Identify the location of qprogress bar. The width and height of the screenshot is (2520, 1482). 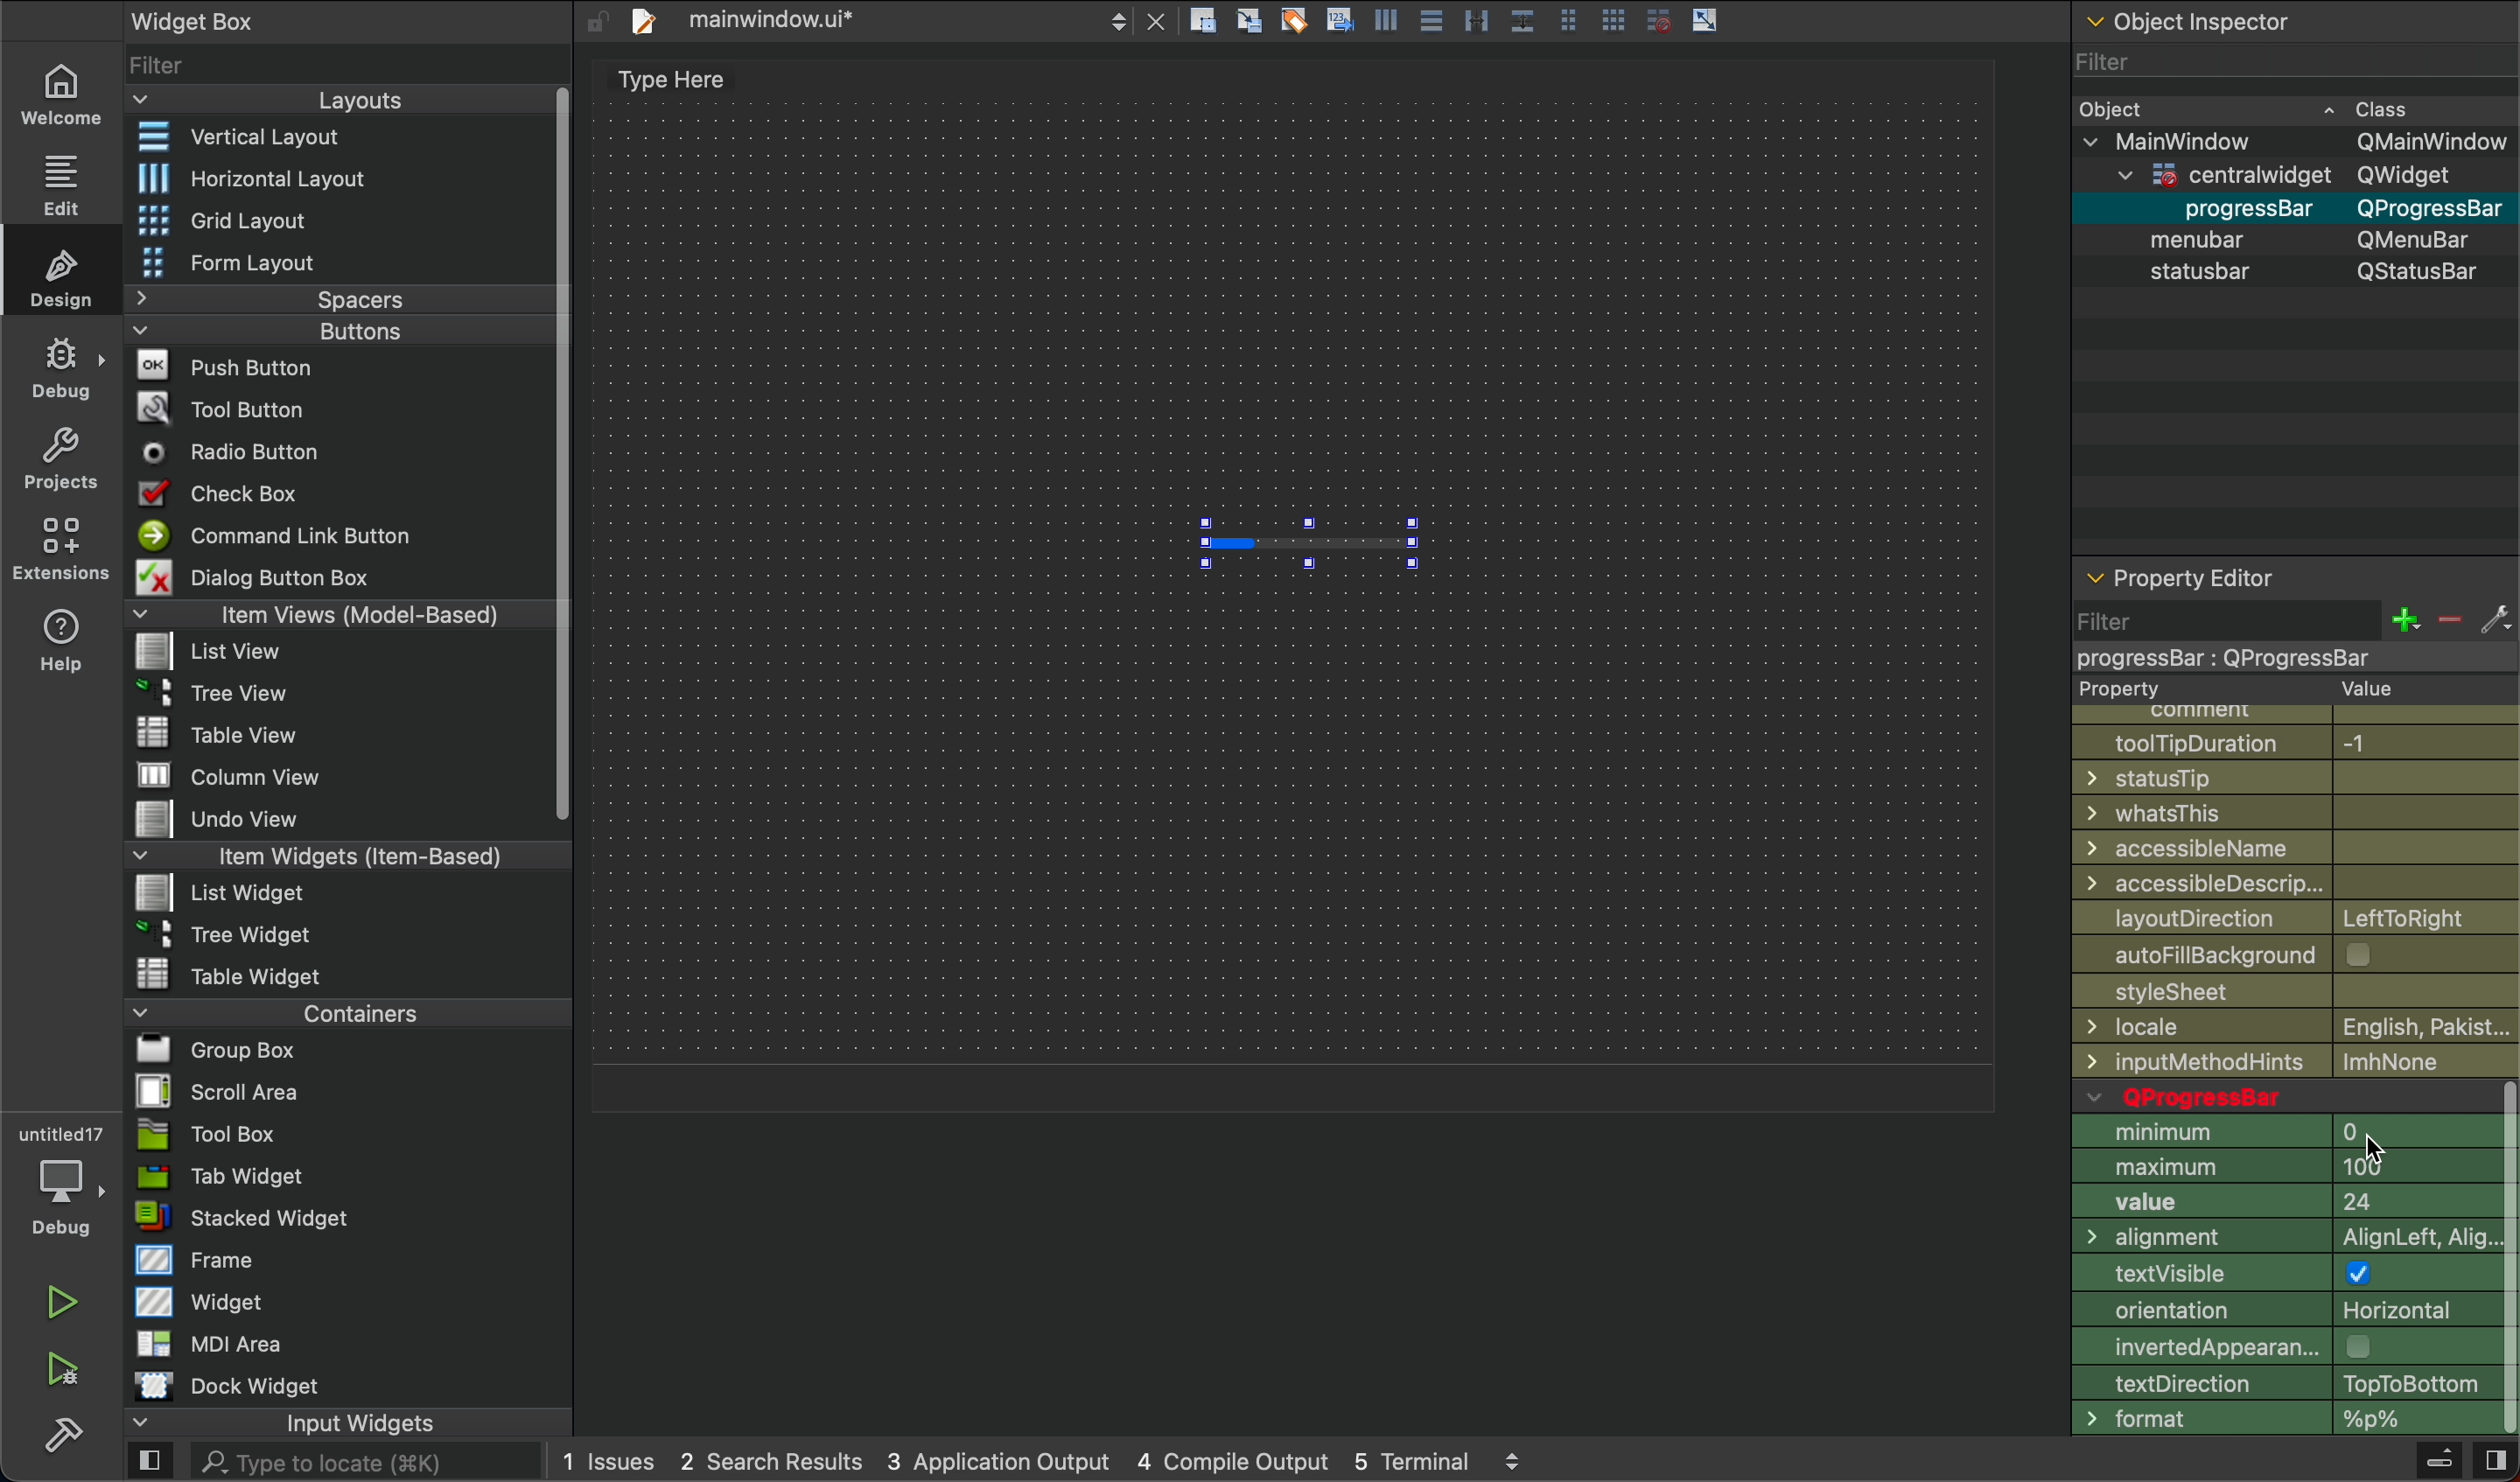
(2279, 1096).